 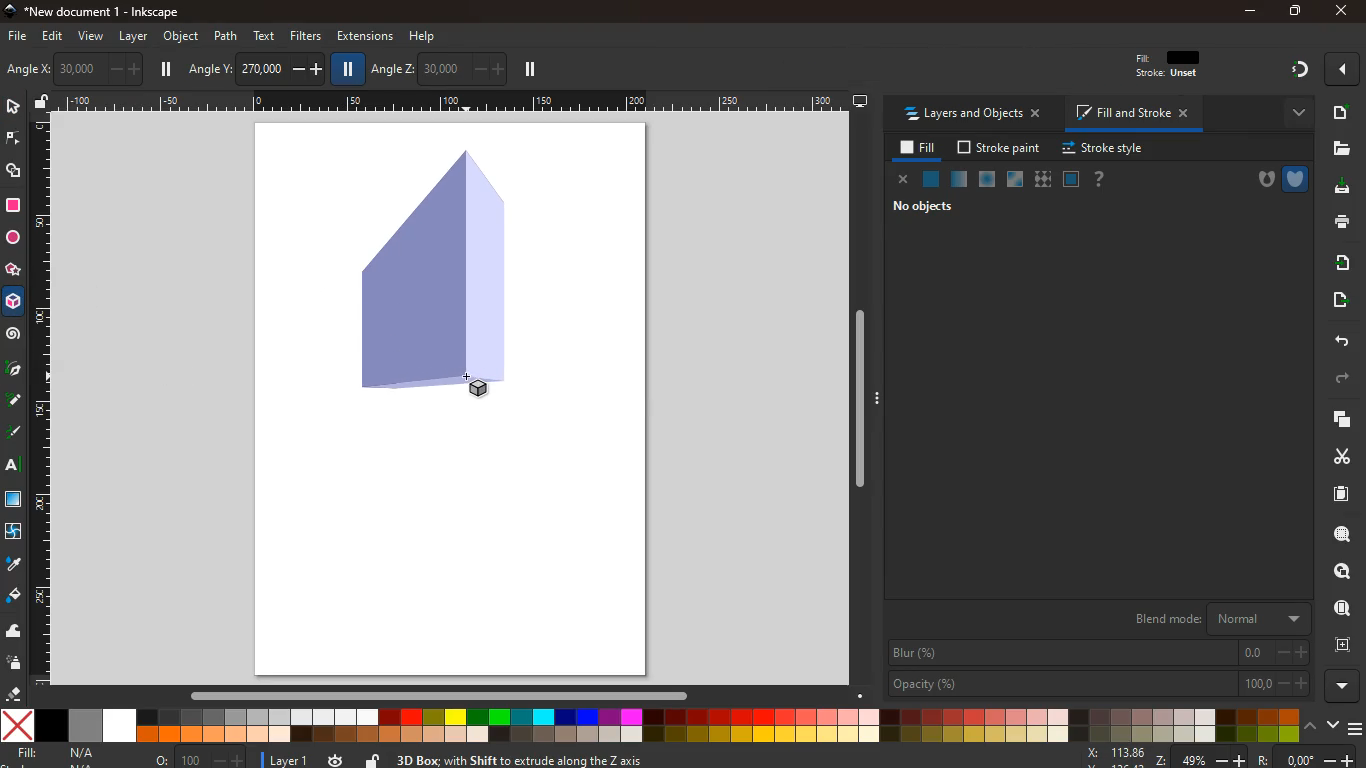 What do you see at coordinates (12, 108) in the screenshot?
I see `select` at bounding box center [12, 108].